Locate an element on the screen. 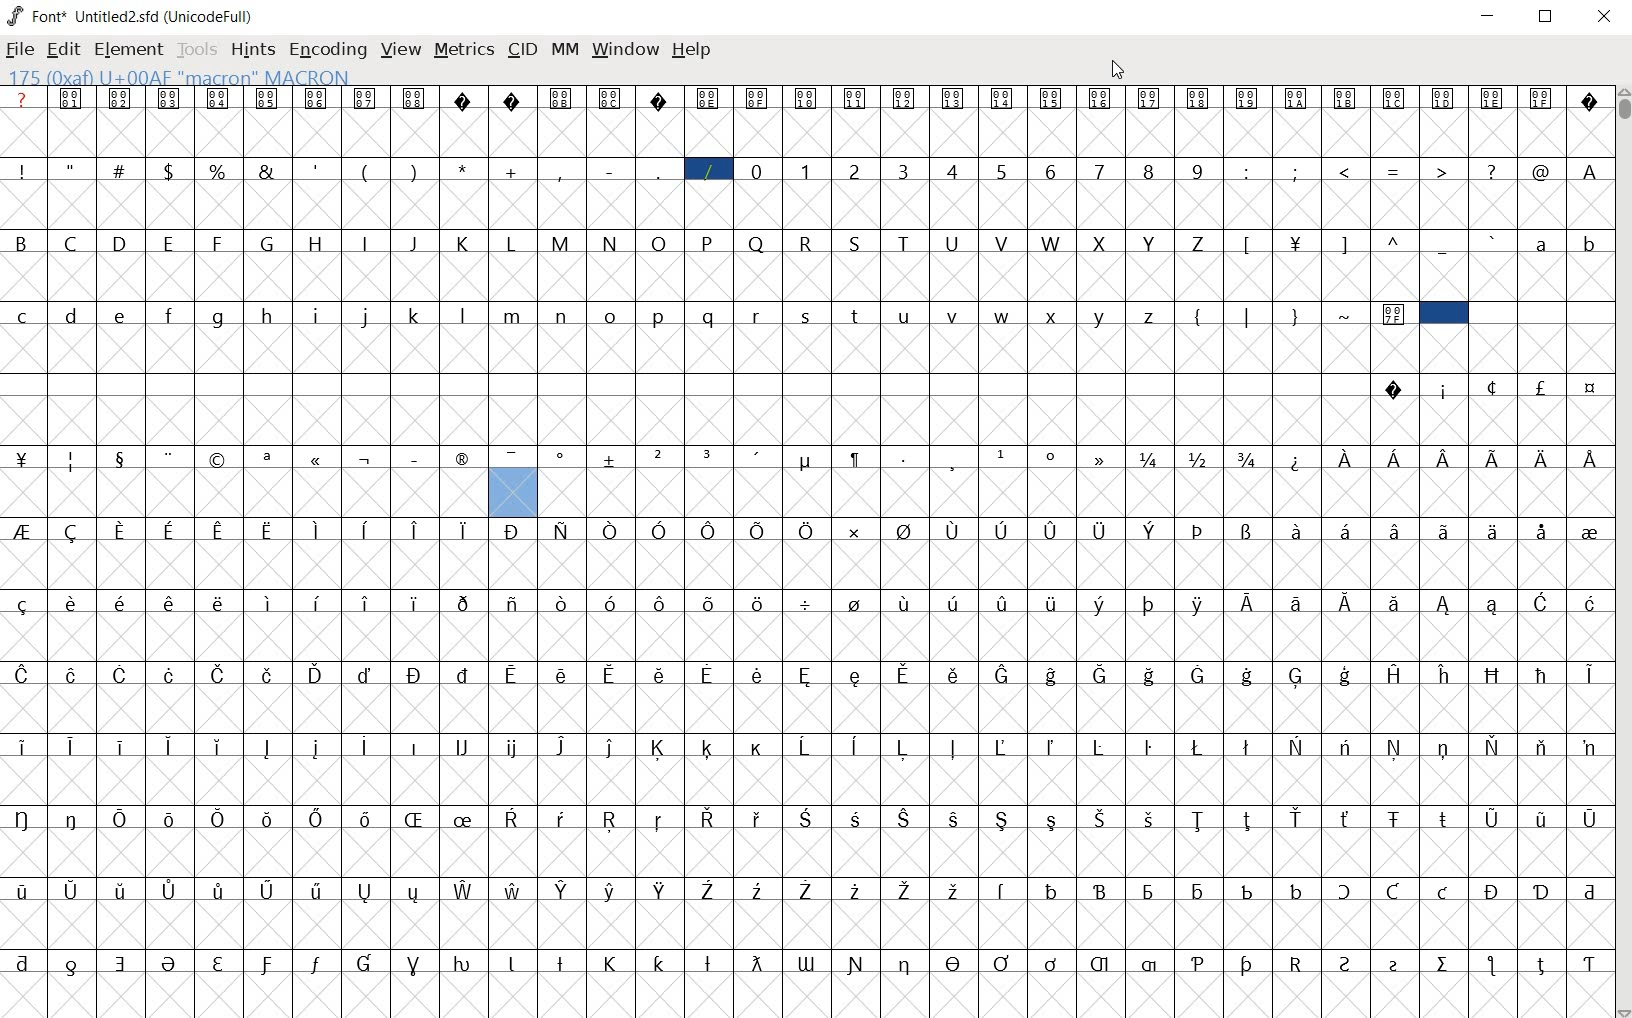 The image size is (1632, 1018). cid is located at coordinates (522, 50).